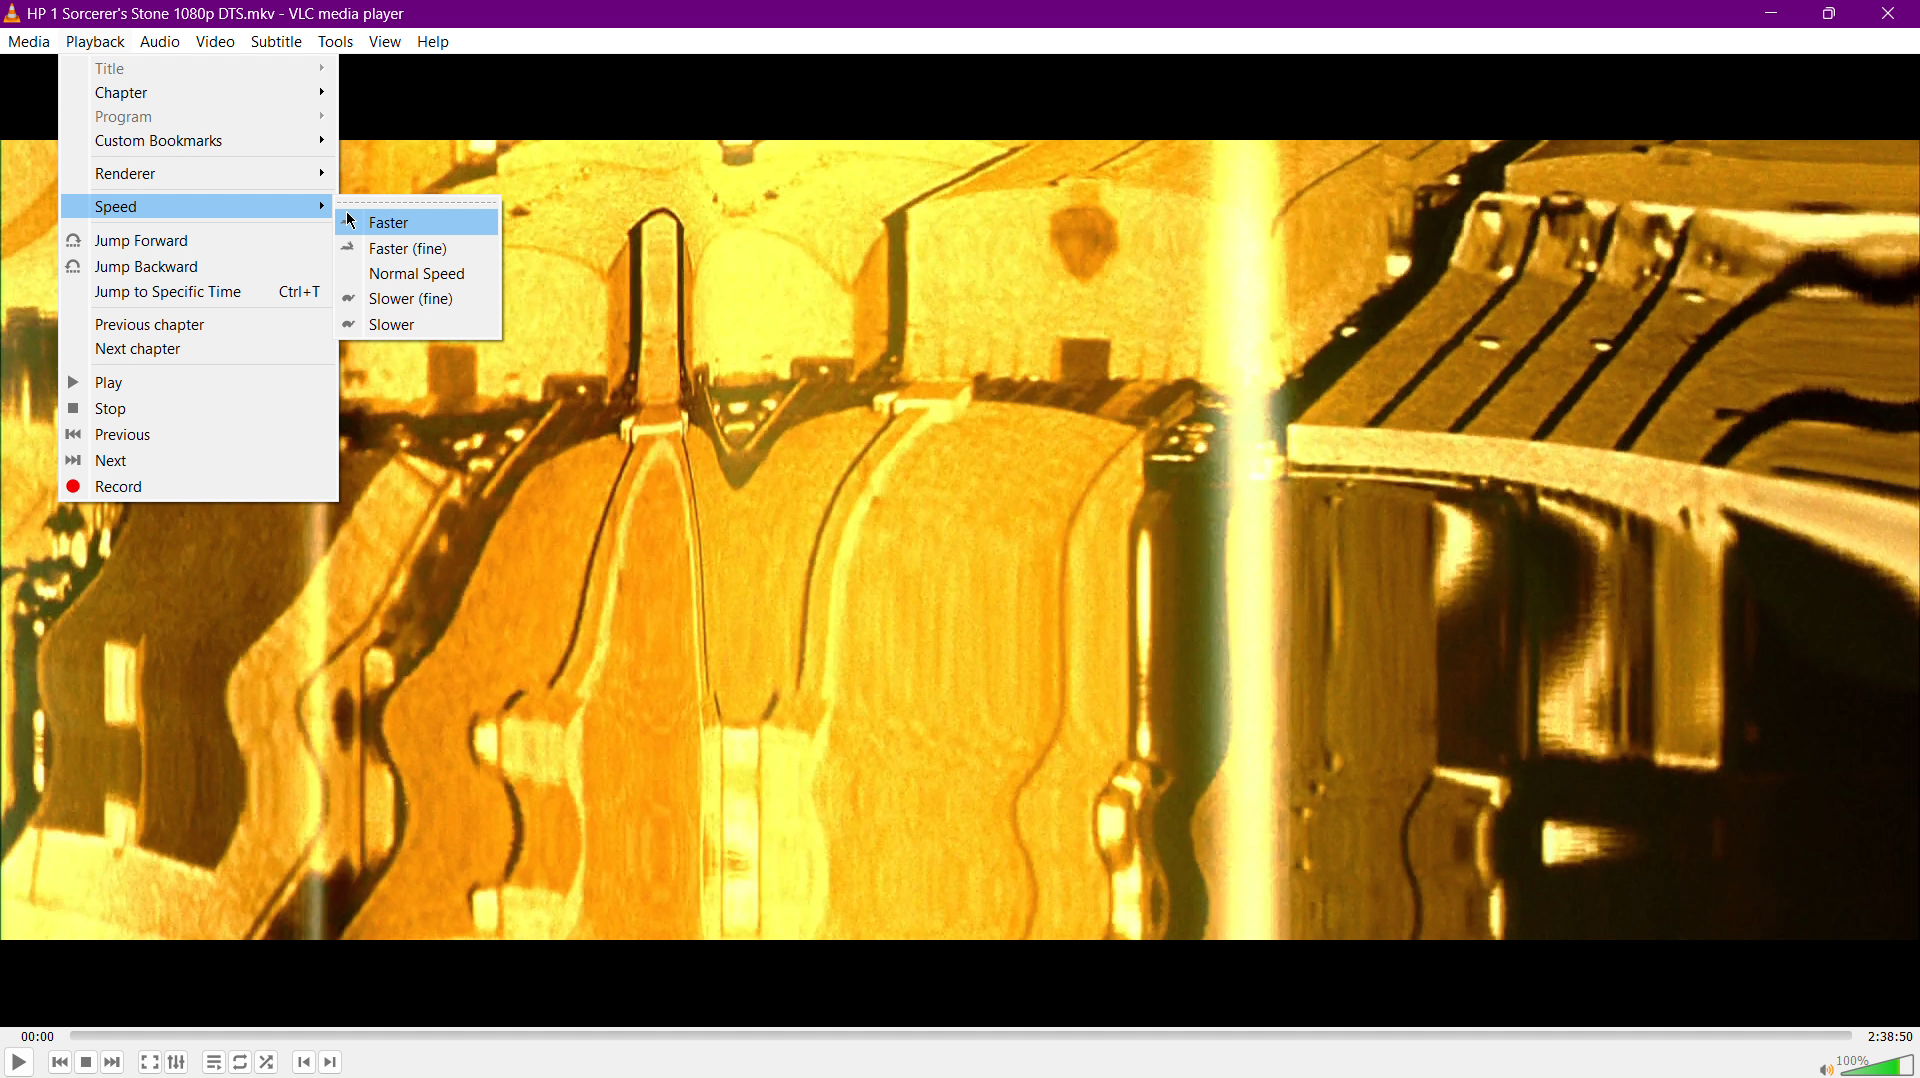 The height and width of the screenshot is (1078, 1920). Describe the element at coordinates (41, 1035) in the screenshot. I see `00:00` at that location.